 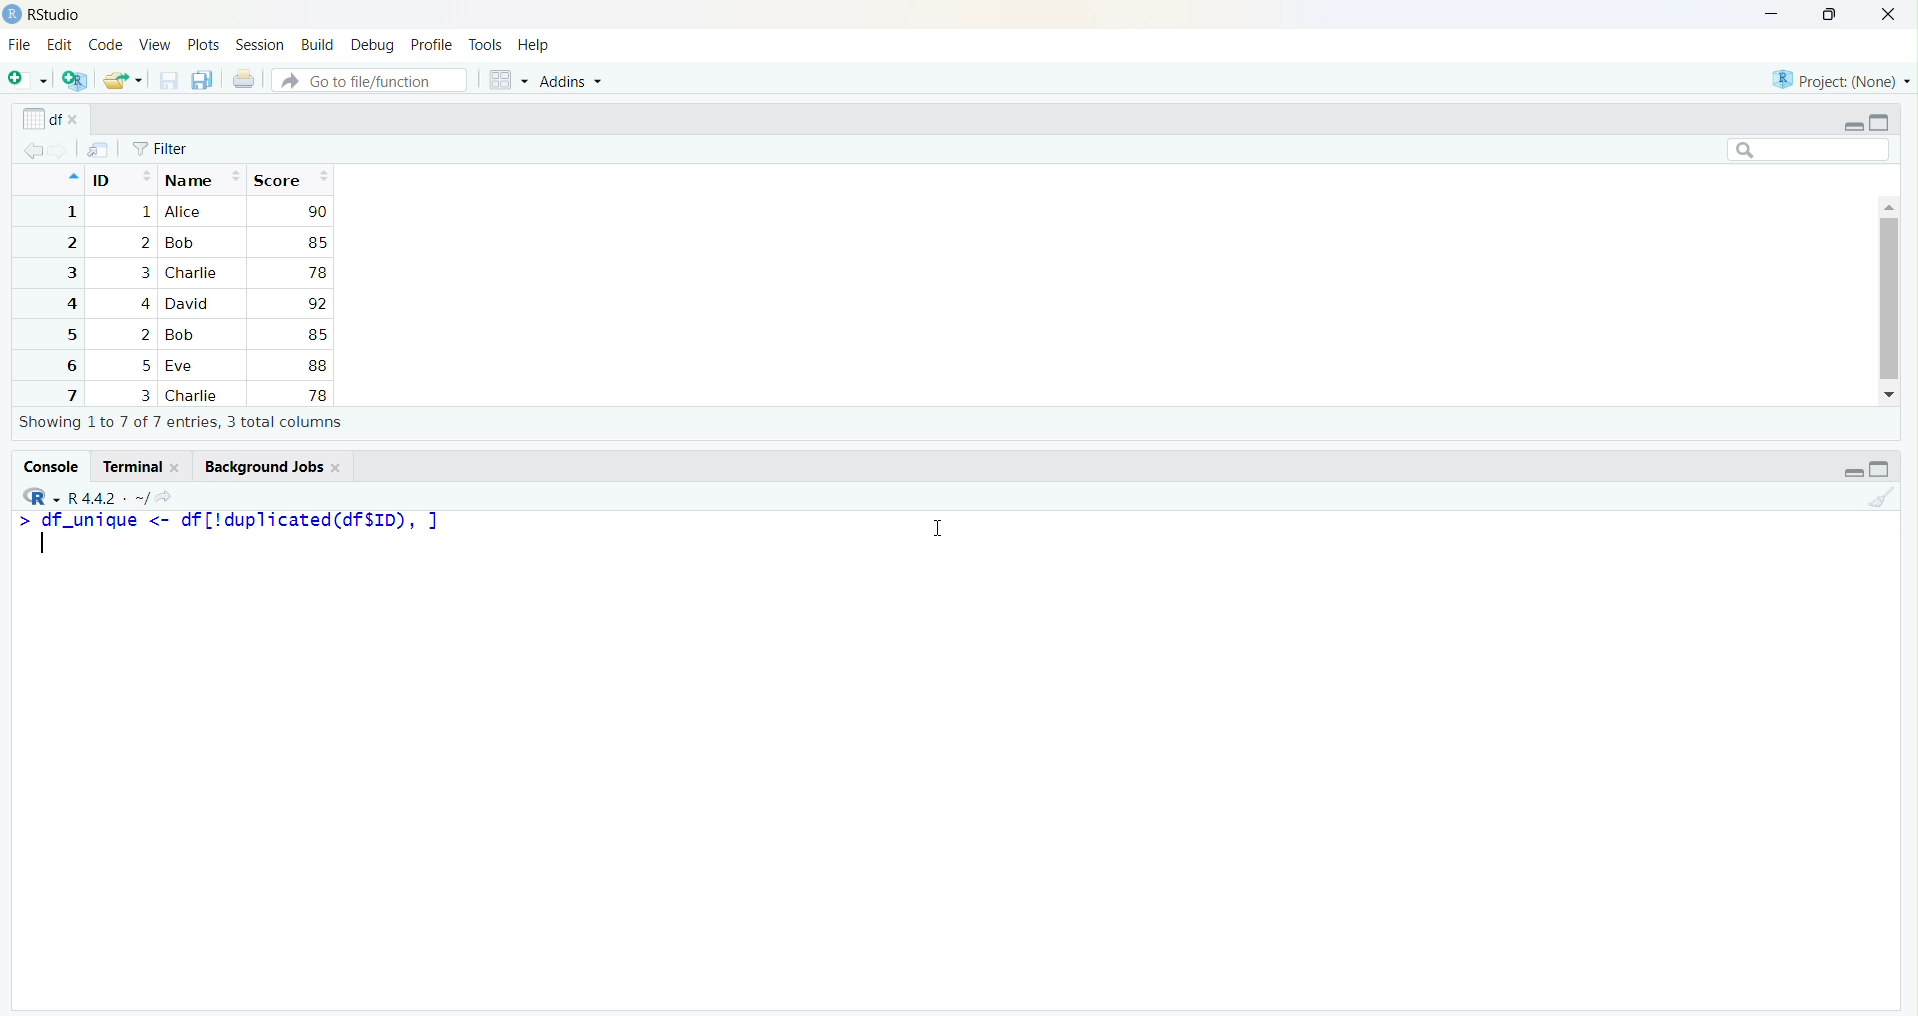 I want to click on background jobs, so click(x=259, y=466).